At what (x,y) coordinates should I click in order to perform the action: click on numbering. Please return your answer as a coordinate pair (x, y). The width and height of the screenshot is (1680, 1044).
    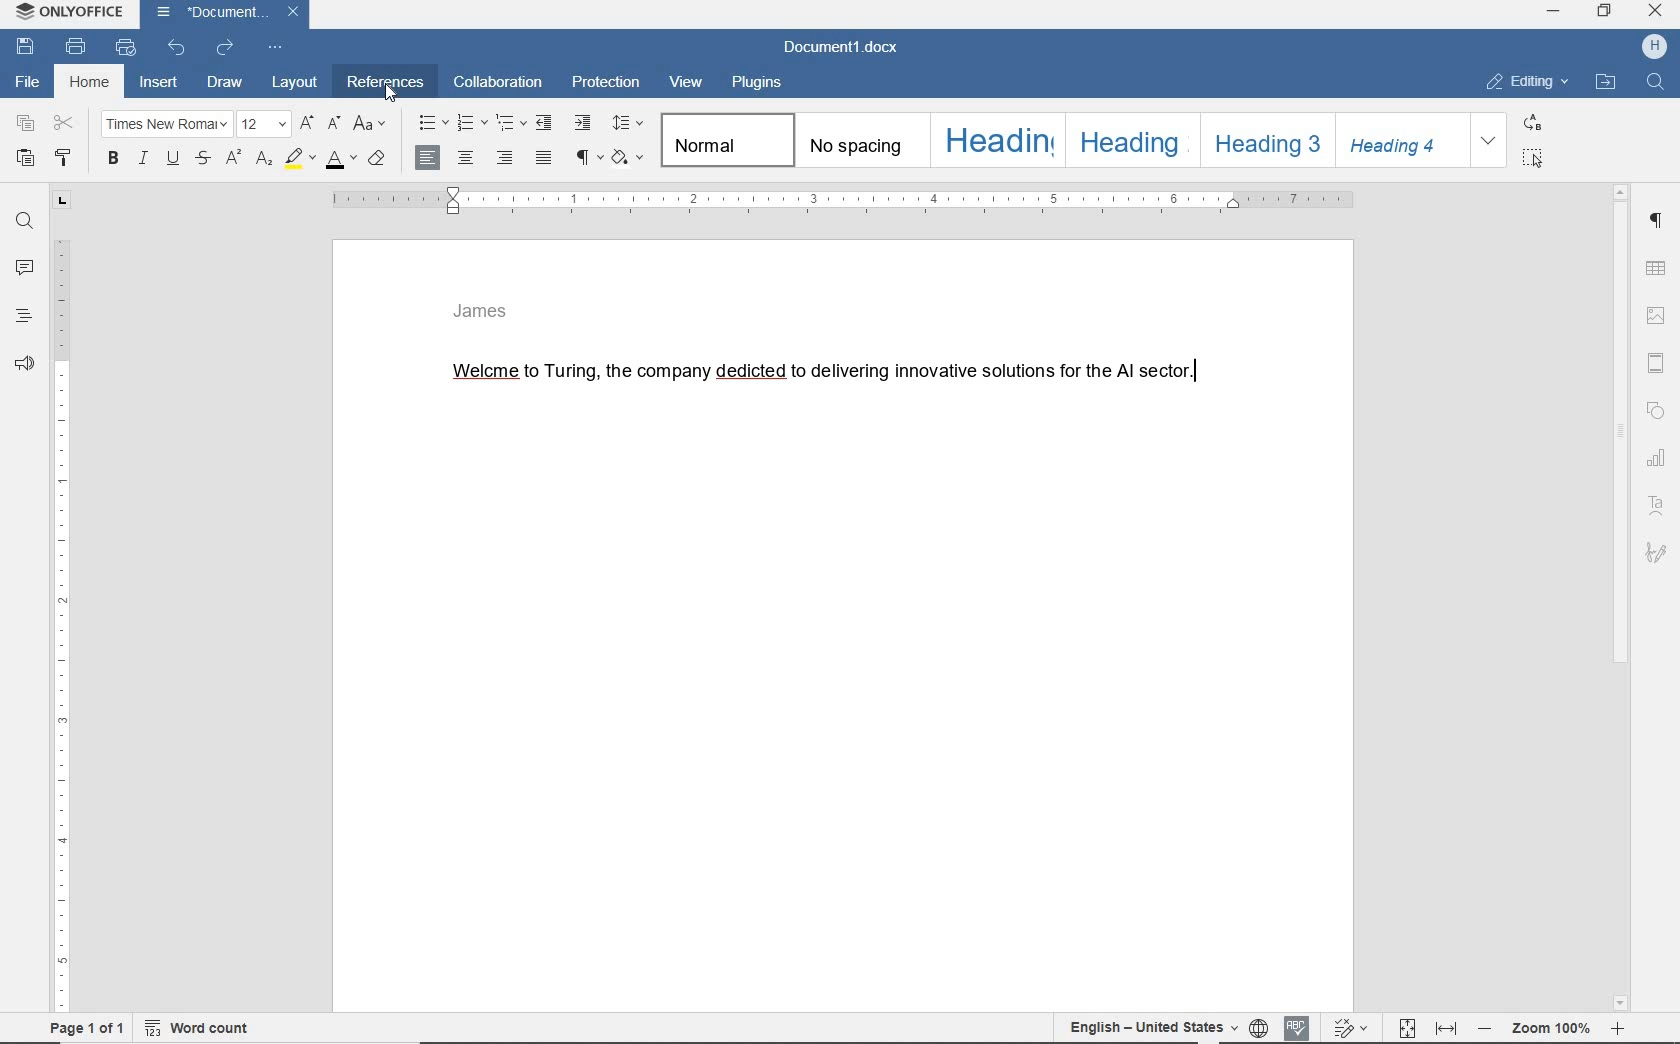
    Looking at the image, I should click on (473, 124).